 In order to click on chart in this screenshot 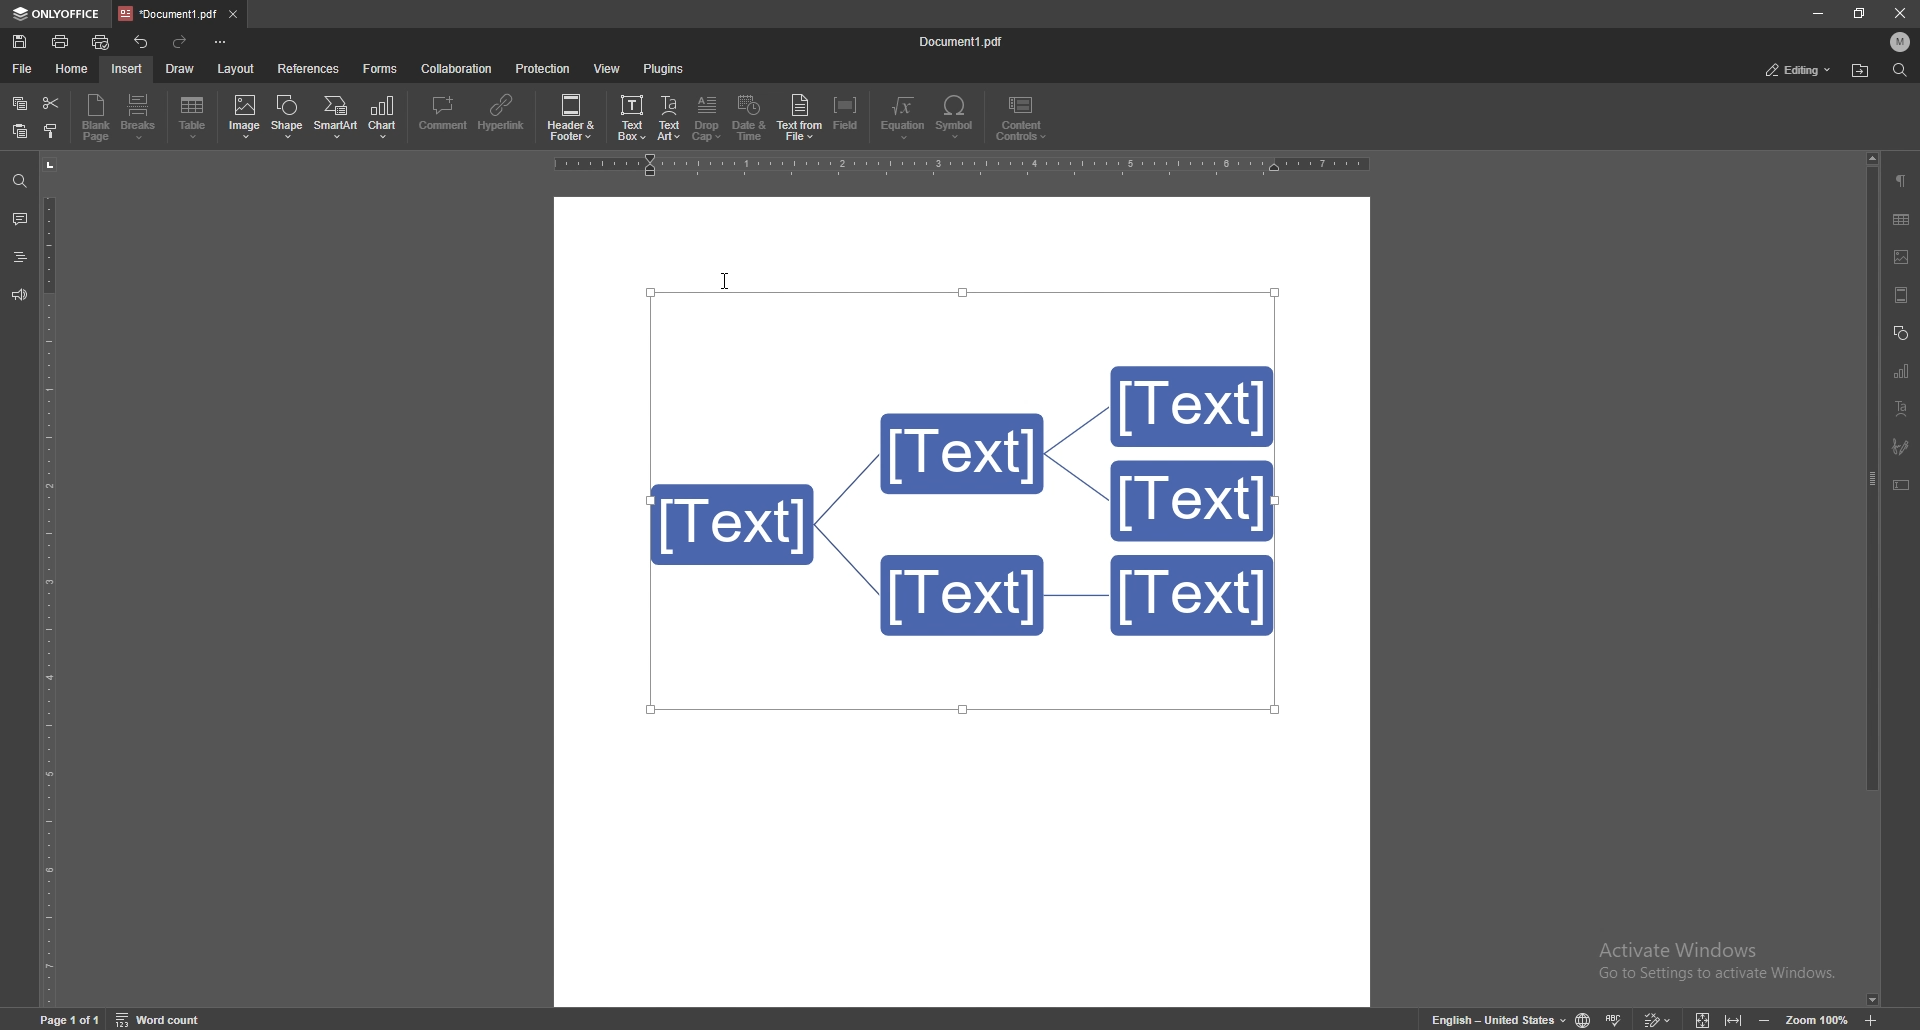, I will do `click(384, 117)`.